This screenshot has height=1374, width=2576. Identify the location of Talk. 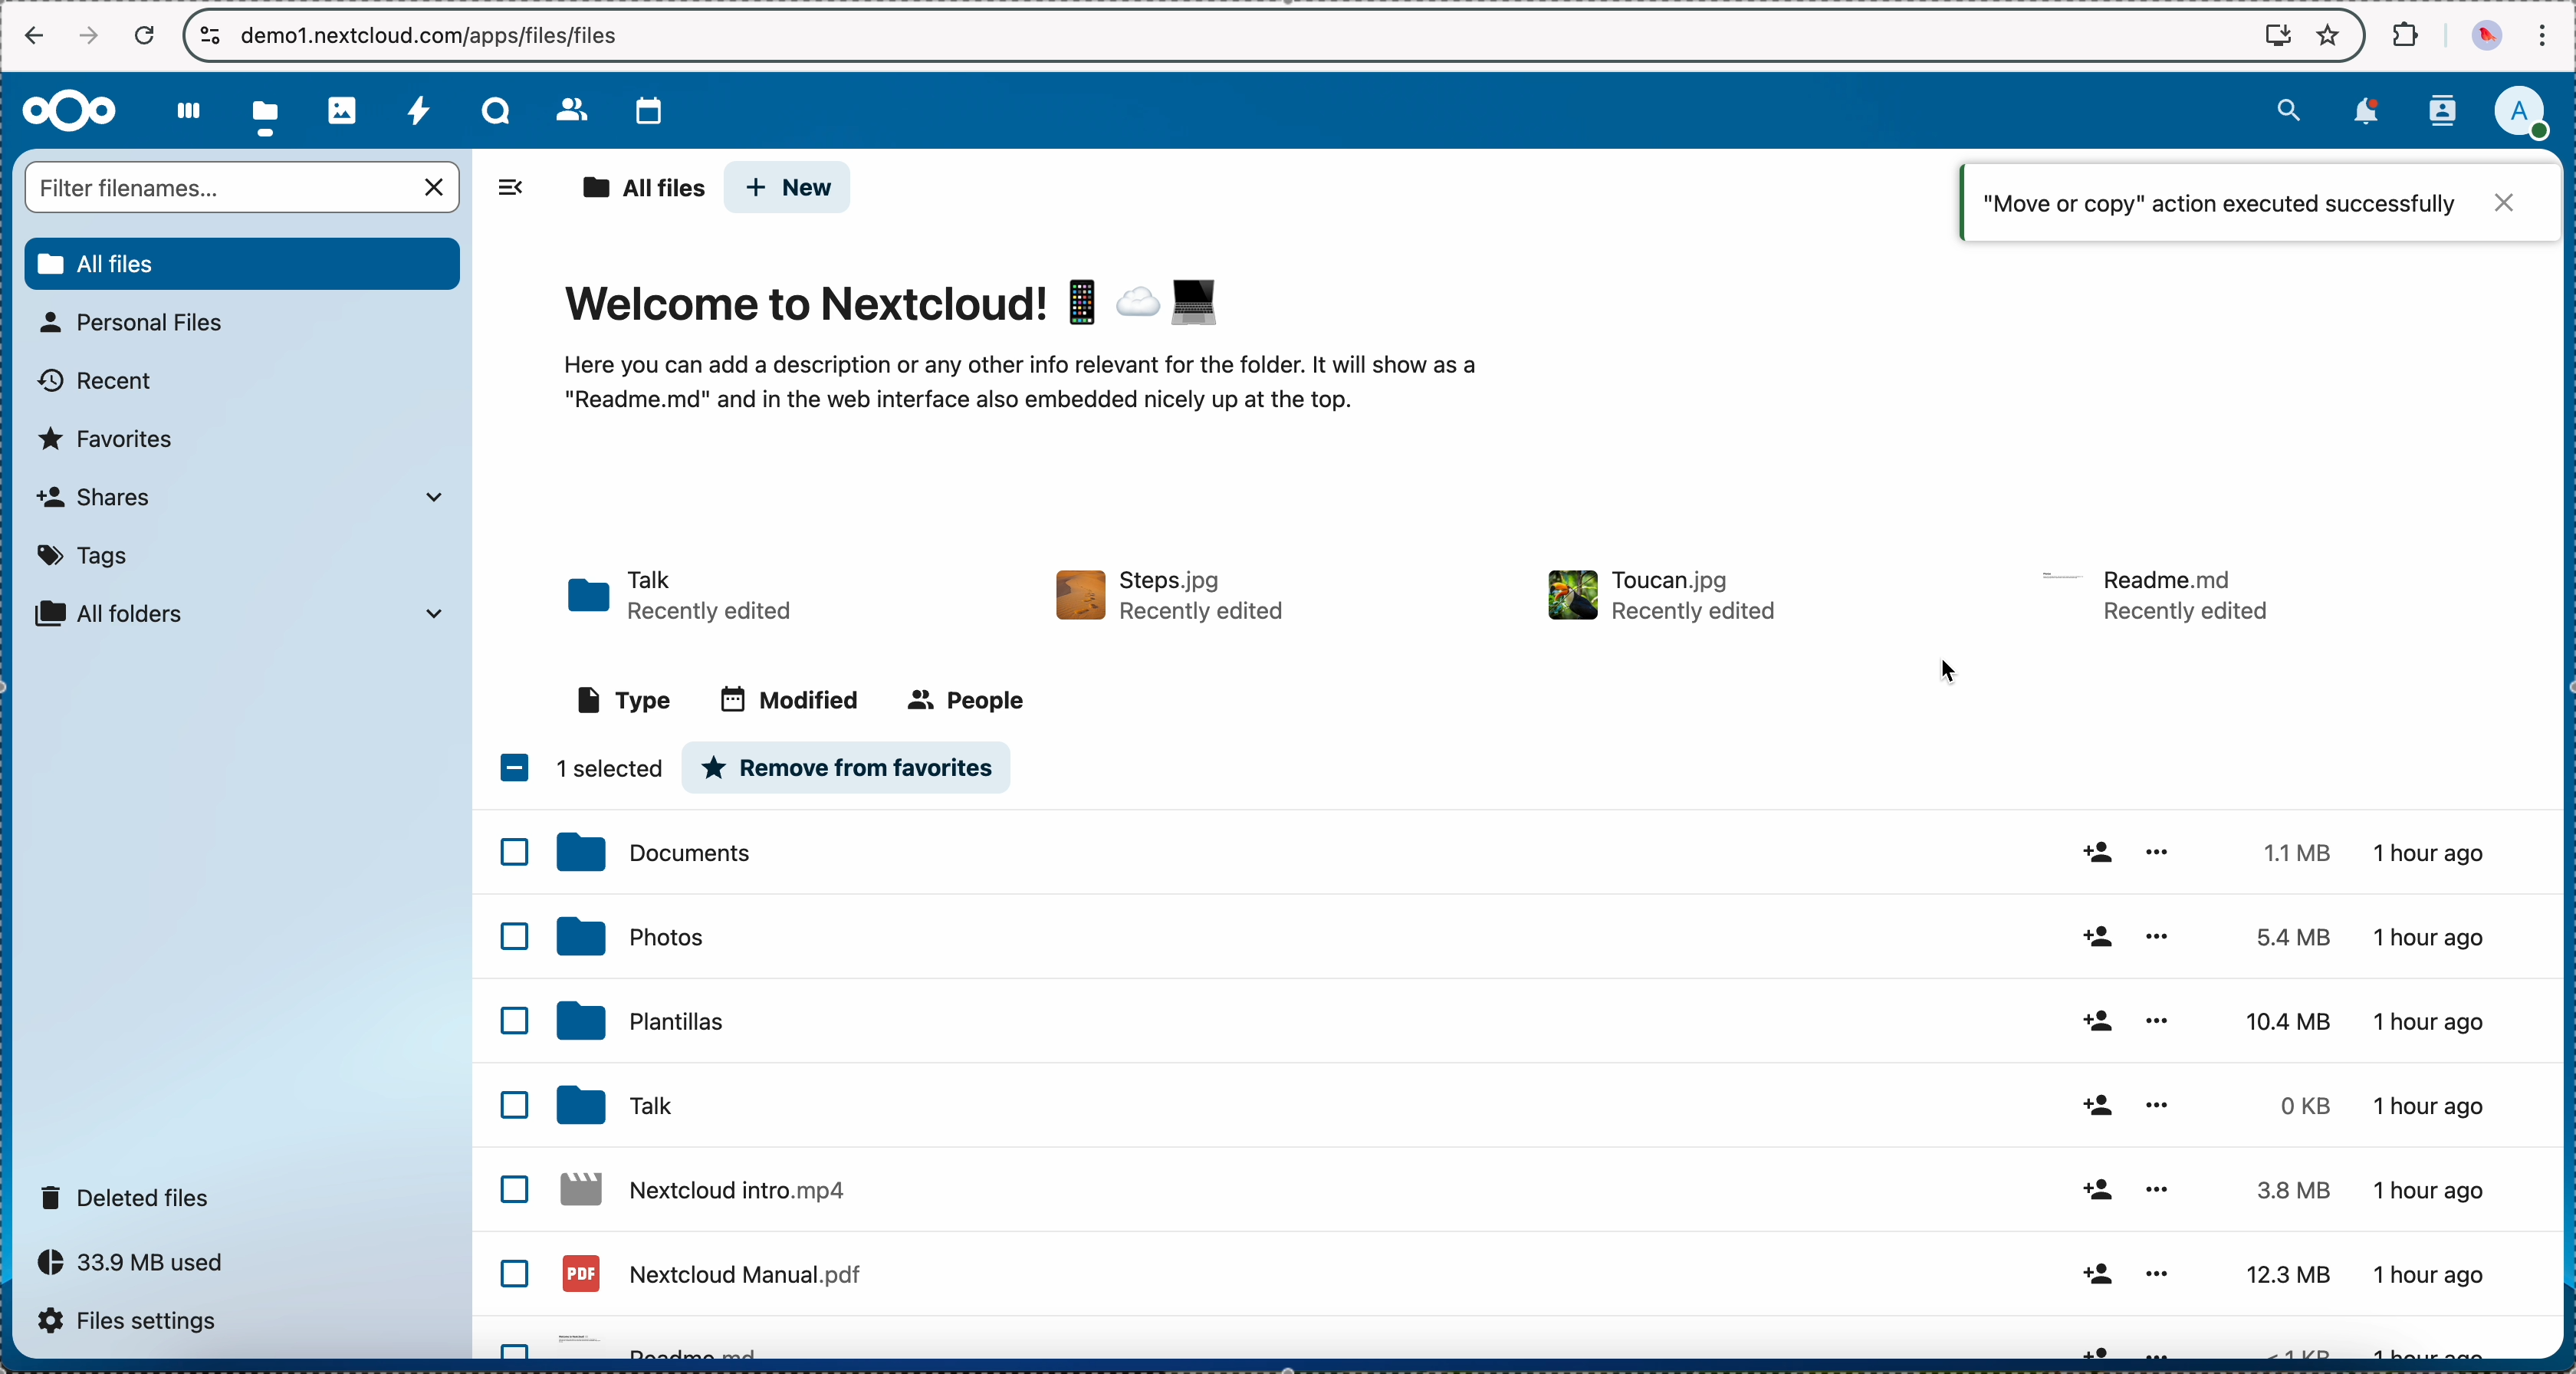
(1526, 1191).